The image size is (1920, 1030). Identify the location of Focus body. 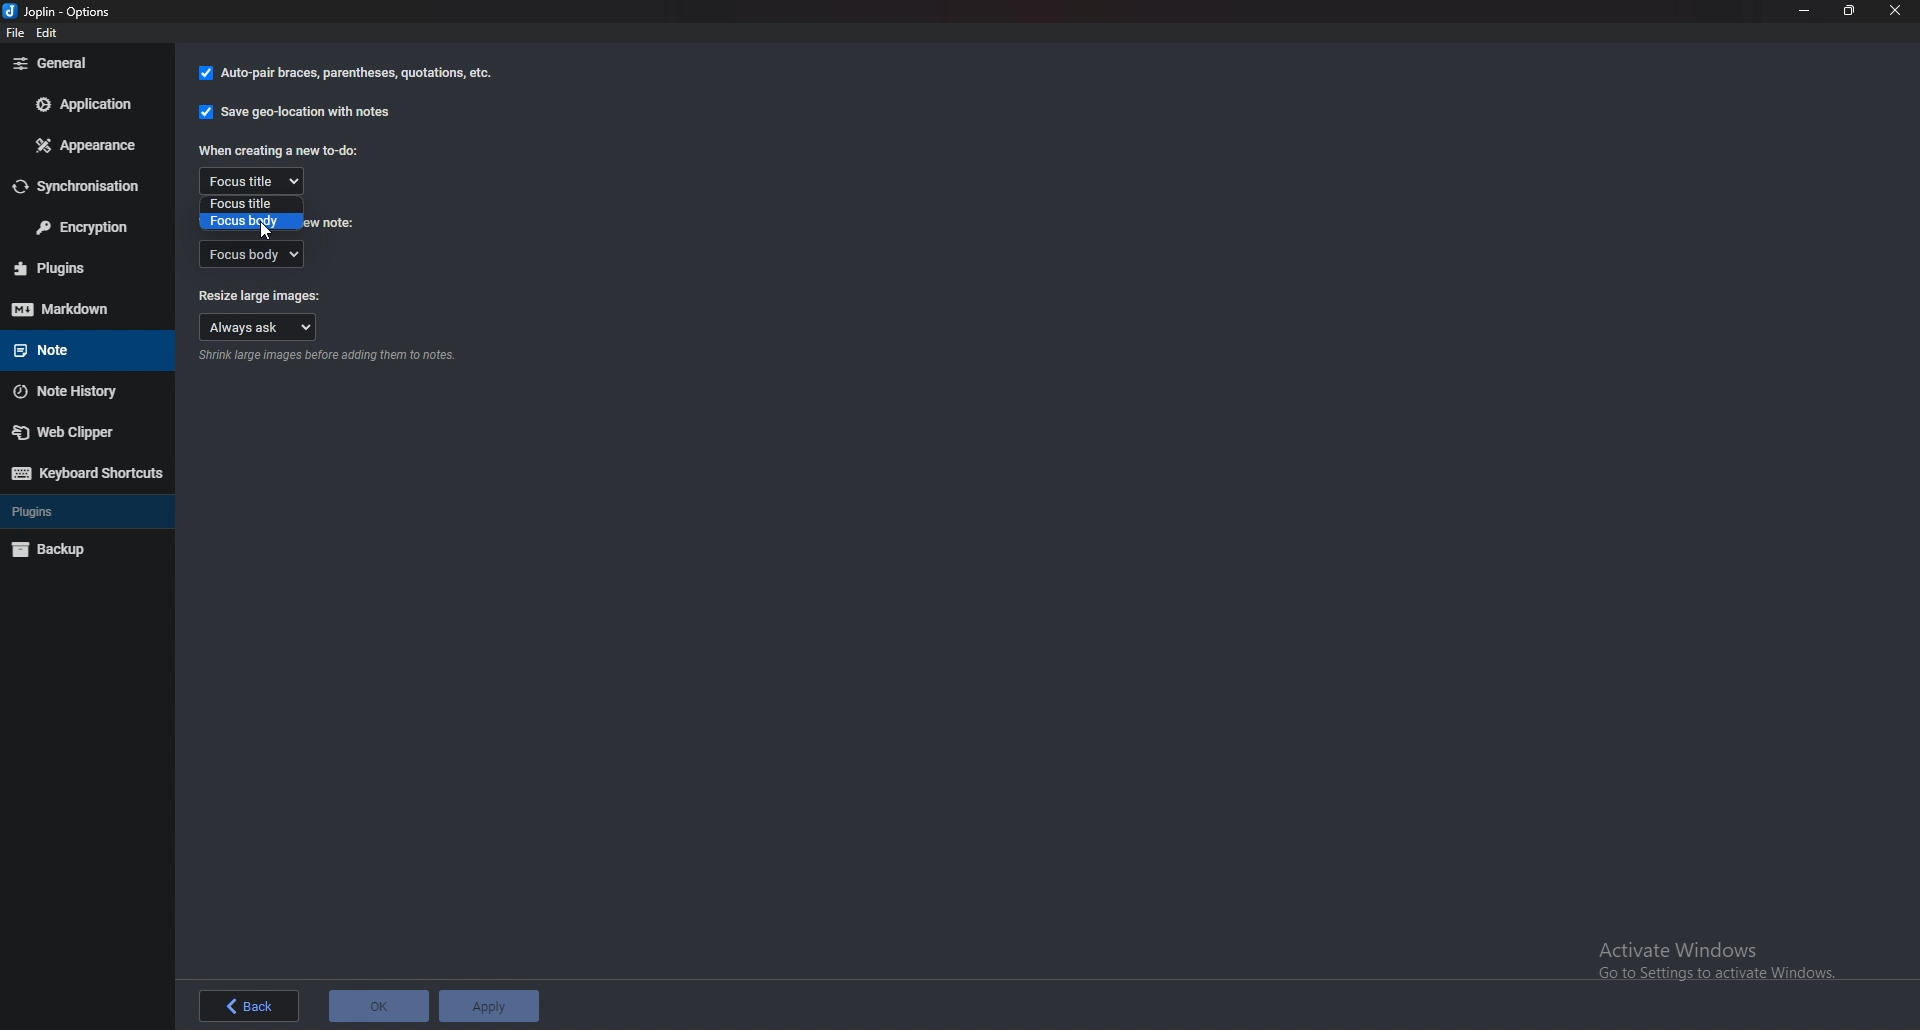
(260, 254).